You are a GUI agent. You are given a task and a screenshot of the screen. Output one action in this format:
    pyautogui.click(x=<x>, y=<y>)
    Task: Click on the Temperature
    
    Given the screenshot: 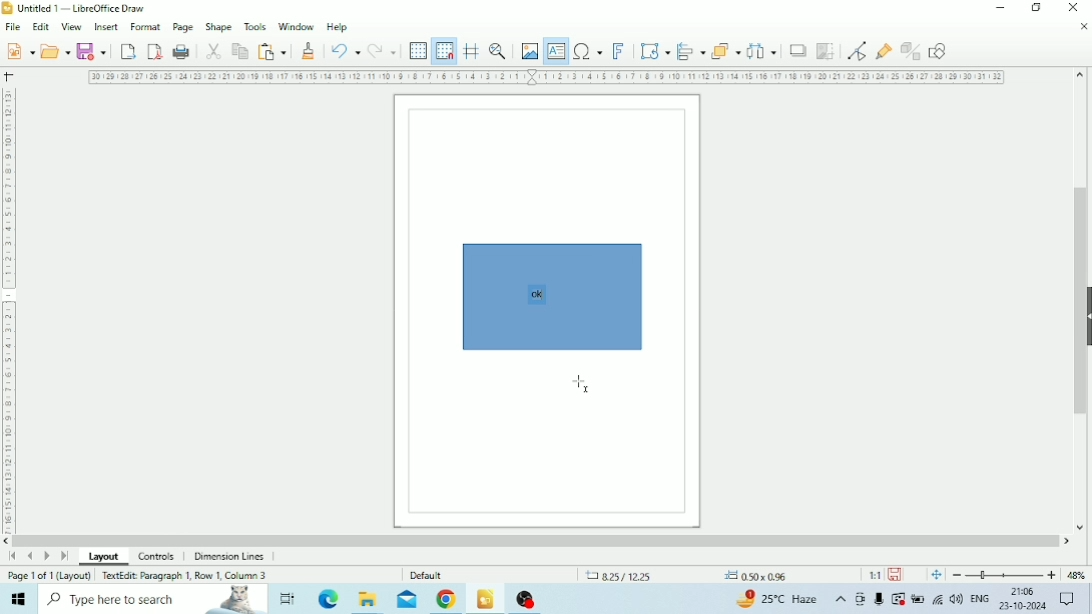 What is the action you would take?
    pyautogui.click(x=779, y=598)
    